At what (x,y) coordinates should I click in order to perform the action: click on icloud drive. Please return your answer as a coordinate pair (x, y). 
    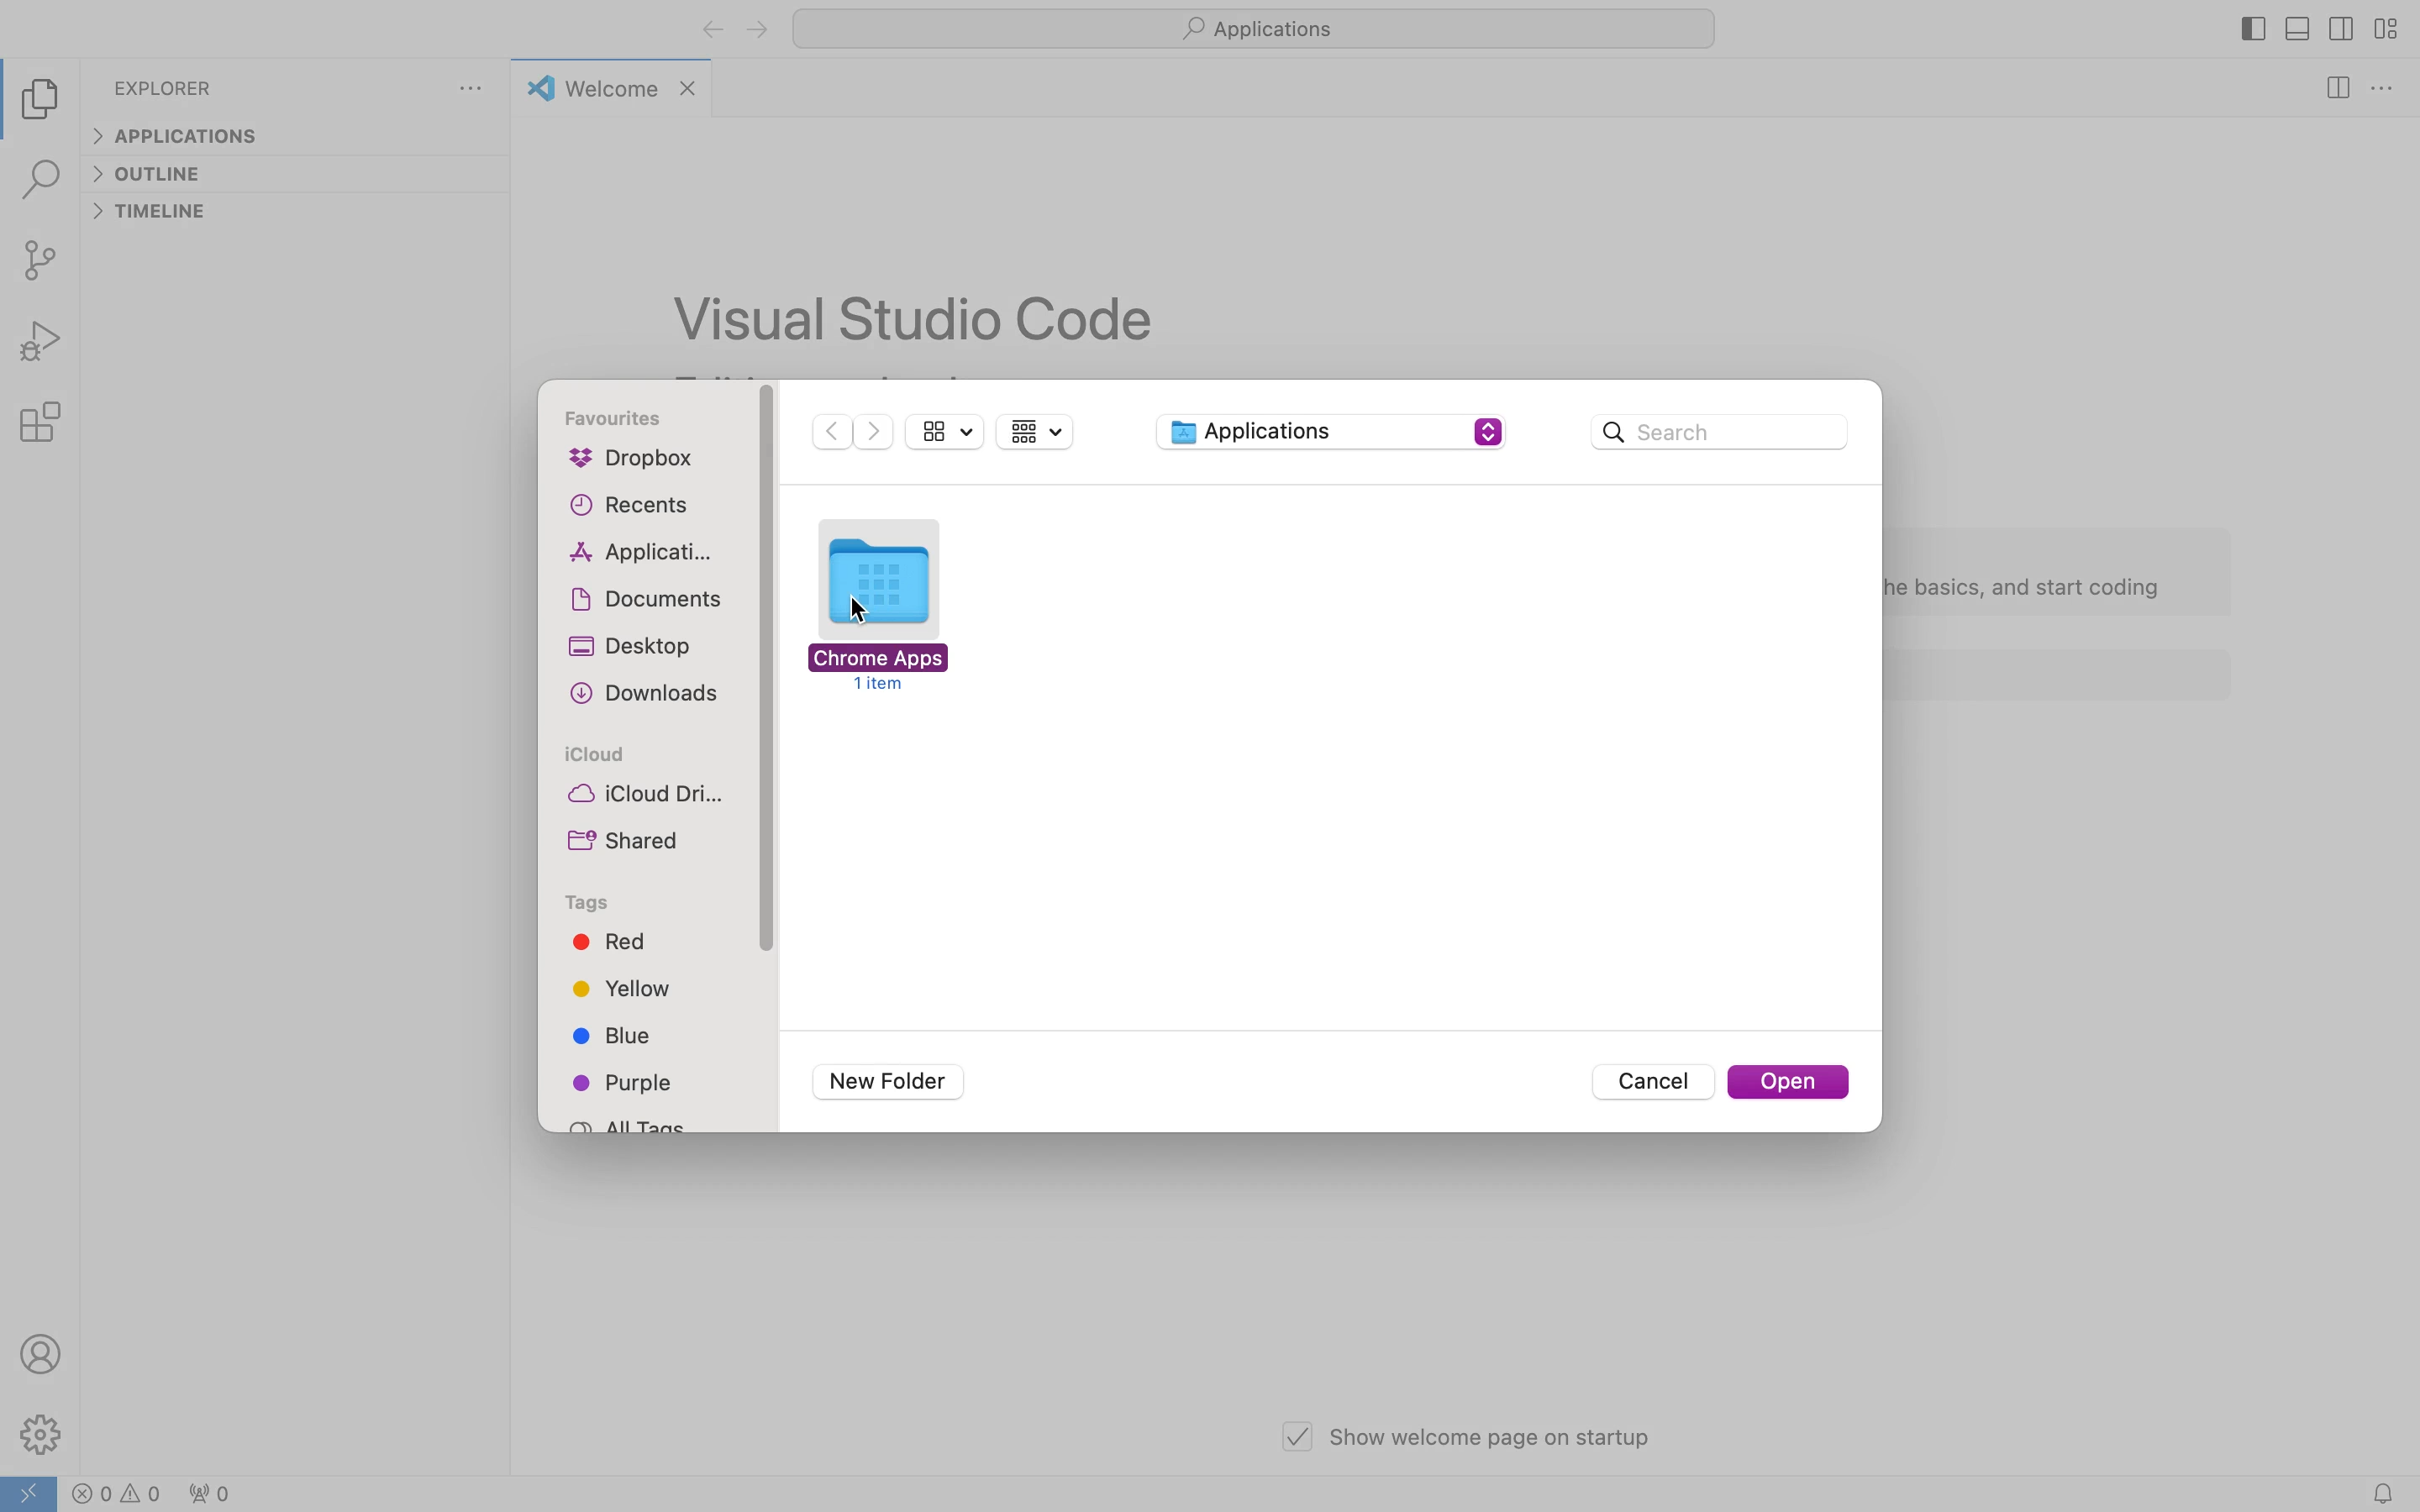
    Looking at the image, I should click on (649, 798).